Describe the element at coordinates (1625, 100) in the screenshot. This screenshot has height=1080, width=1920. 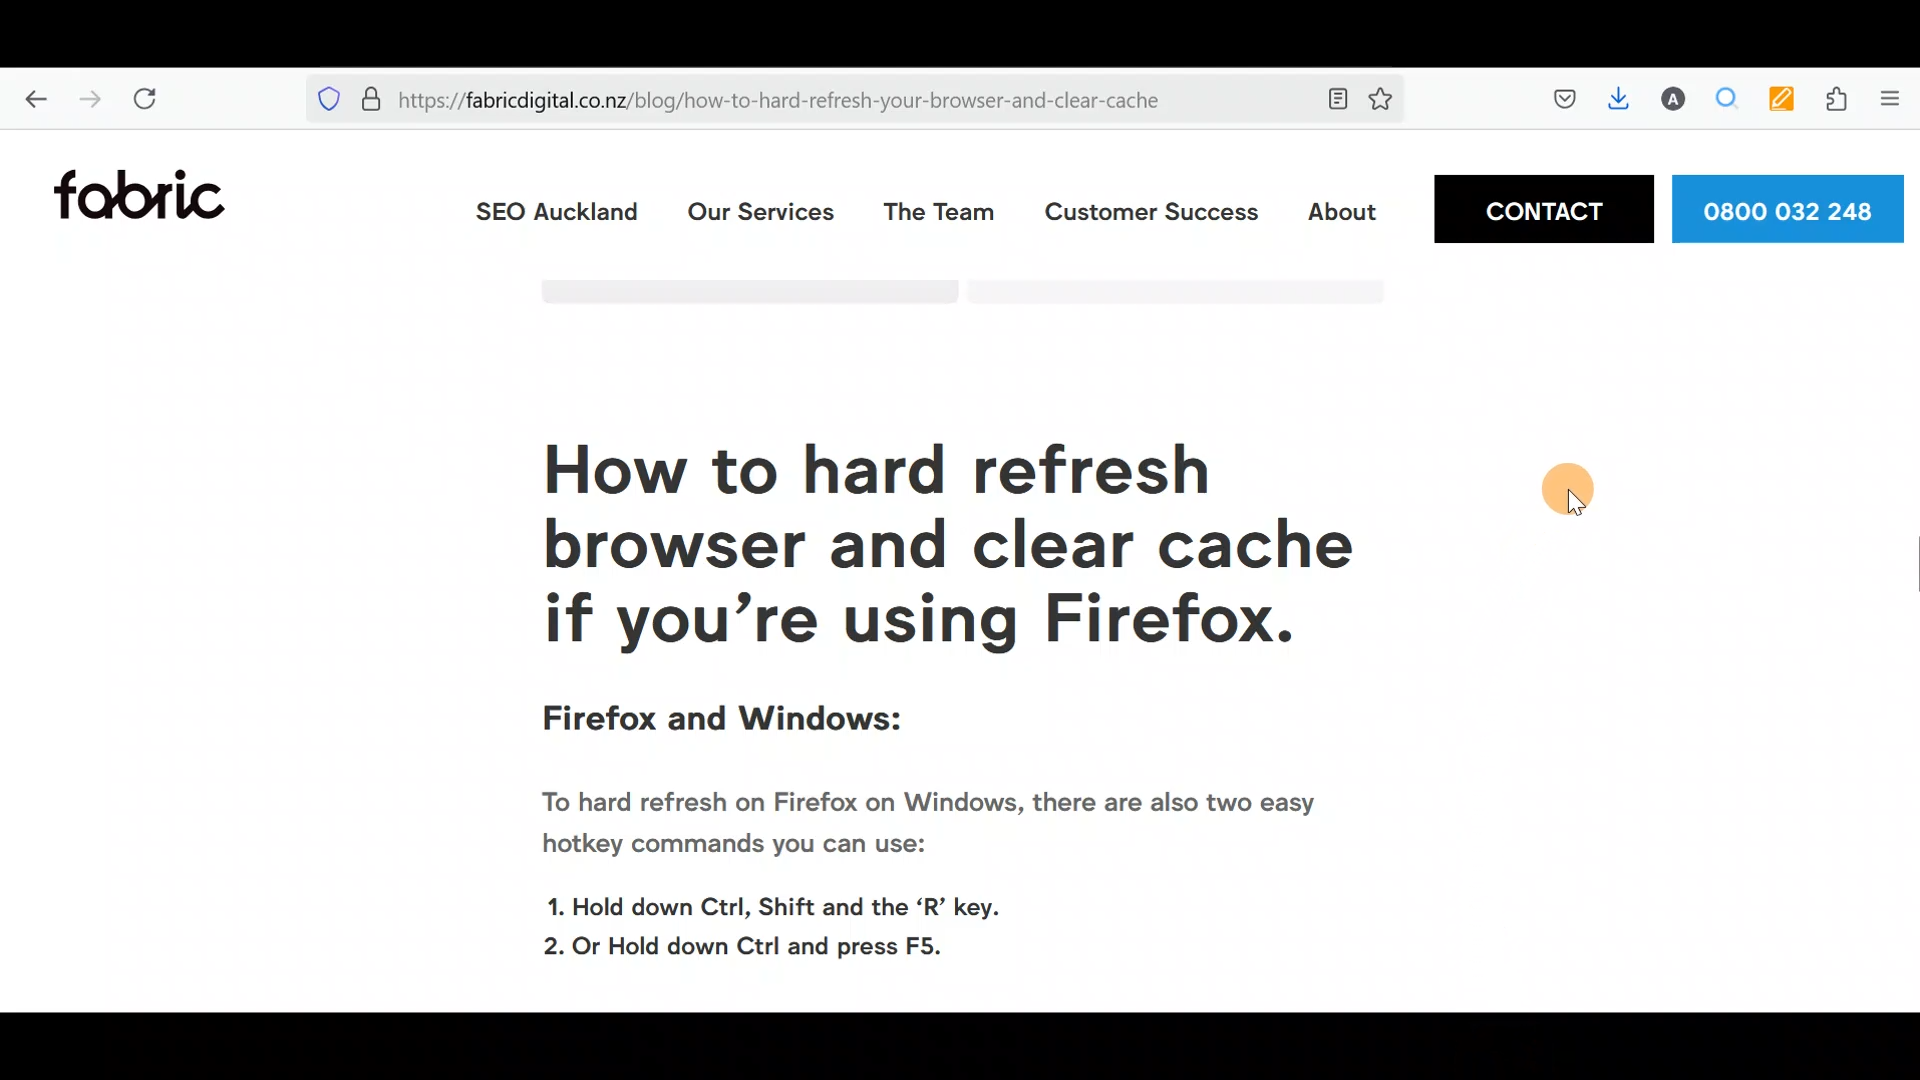
I see `Downloads` at that location.